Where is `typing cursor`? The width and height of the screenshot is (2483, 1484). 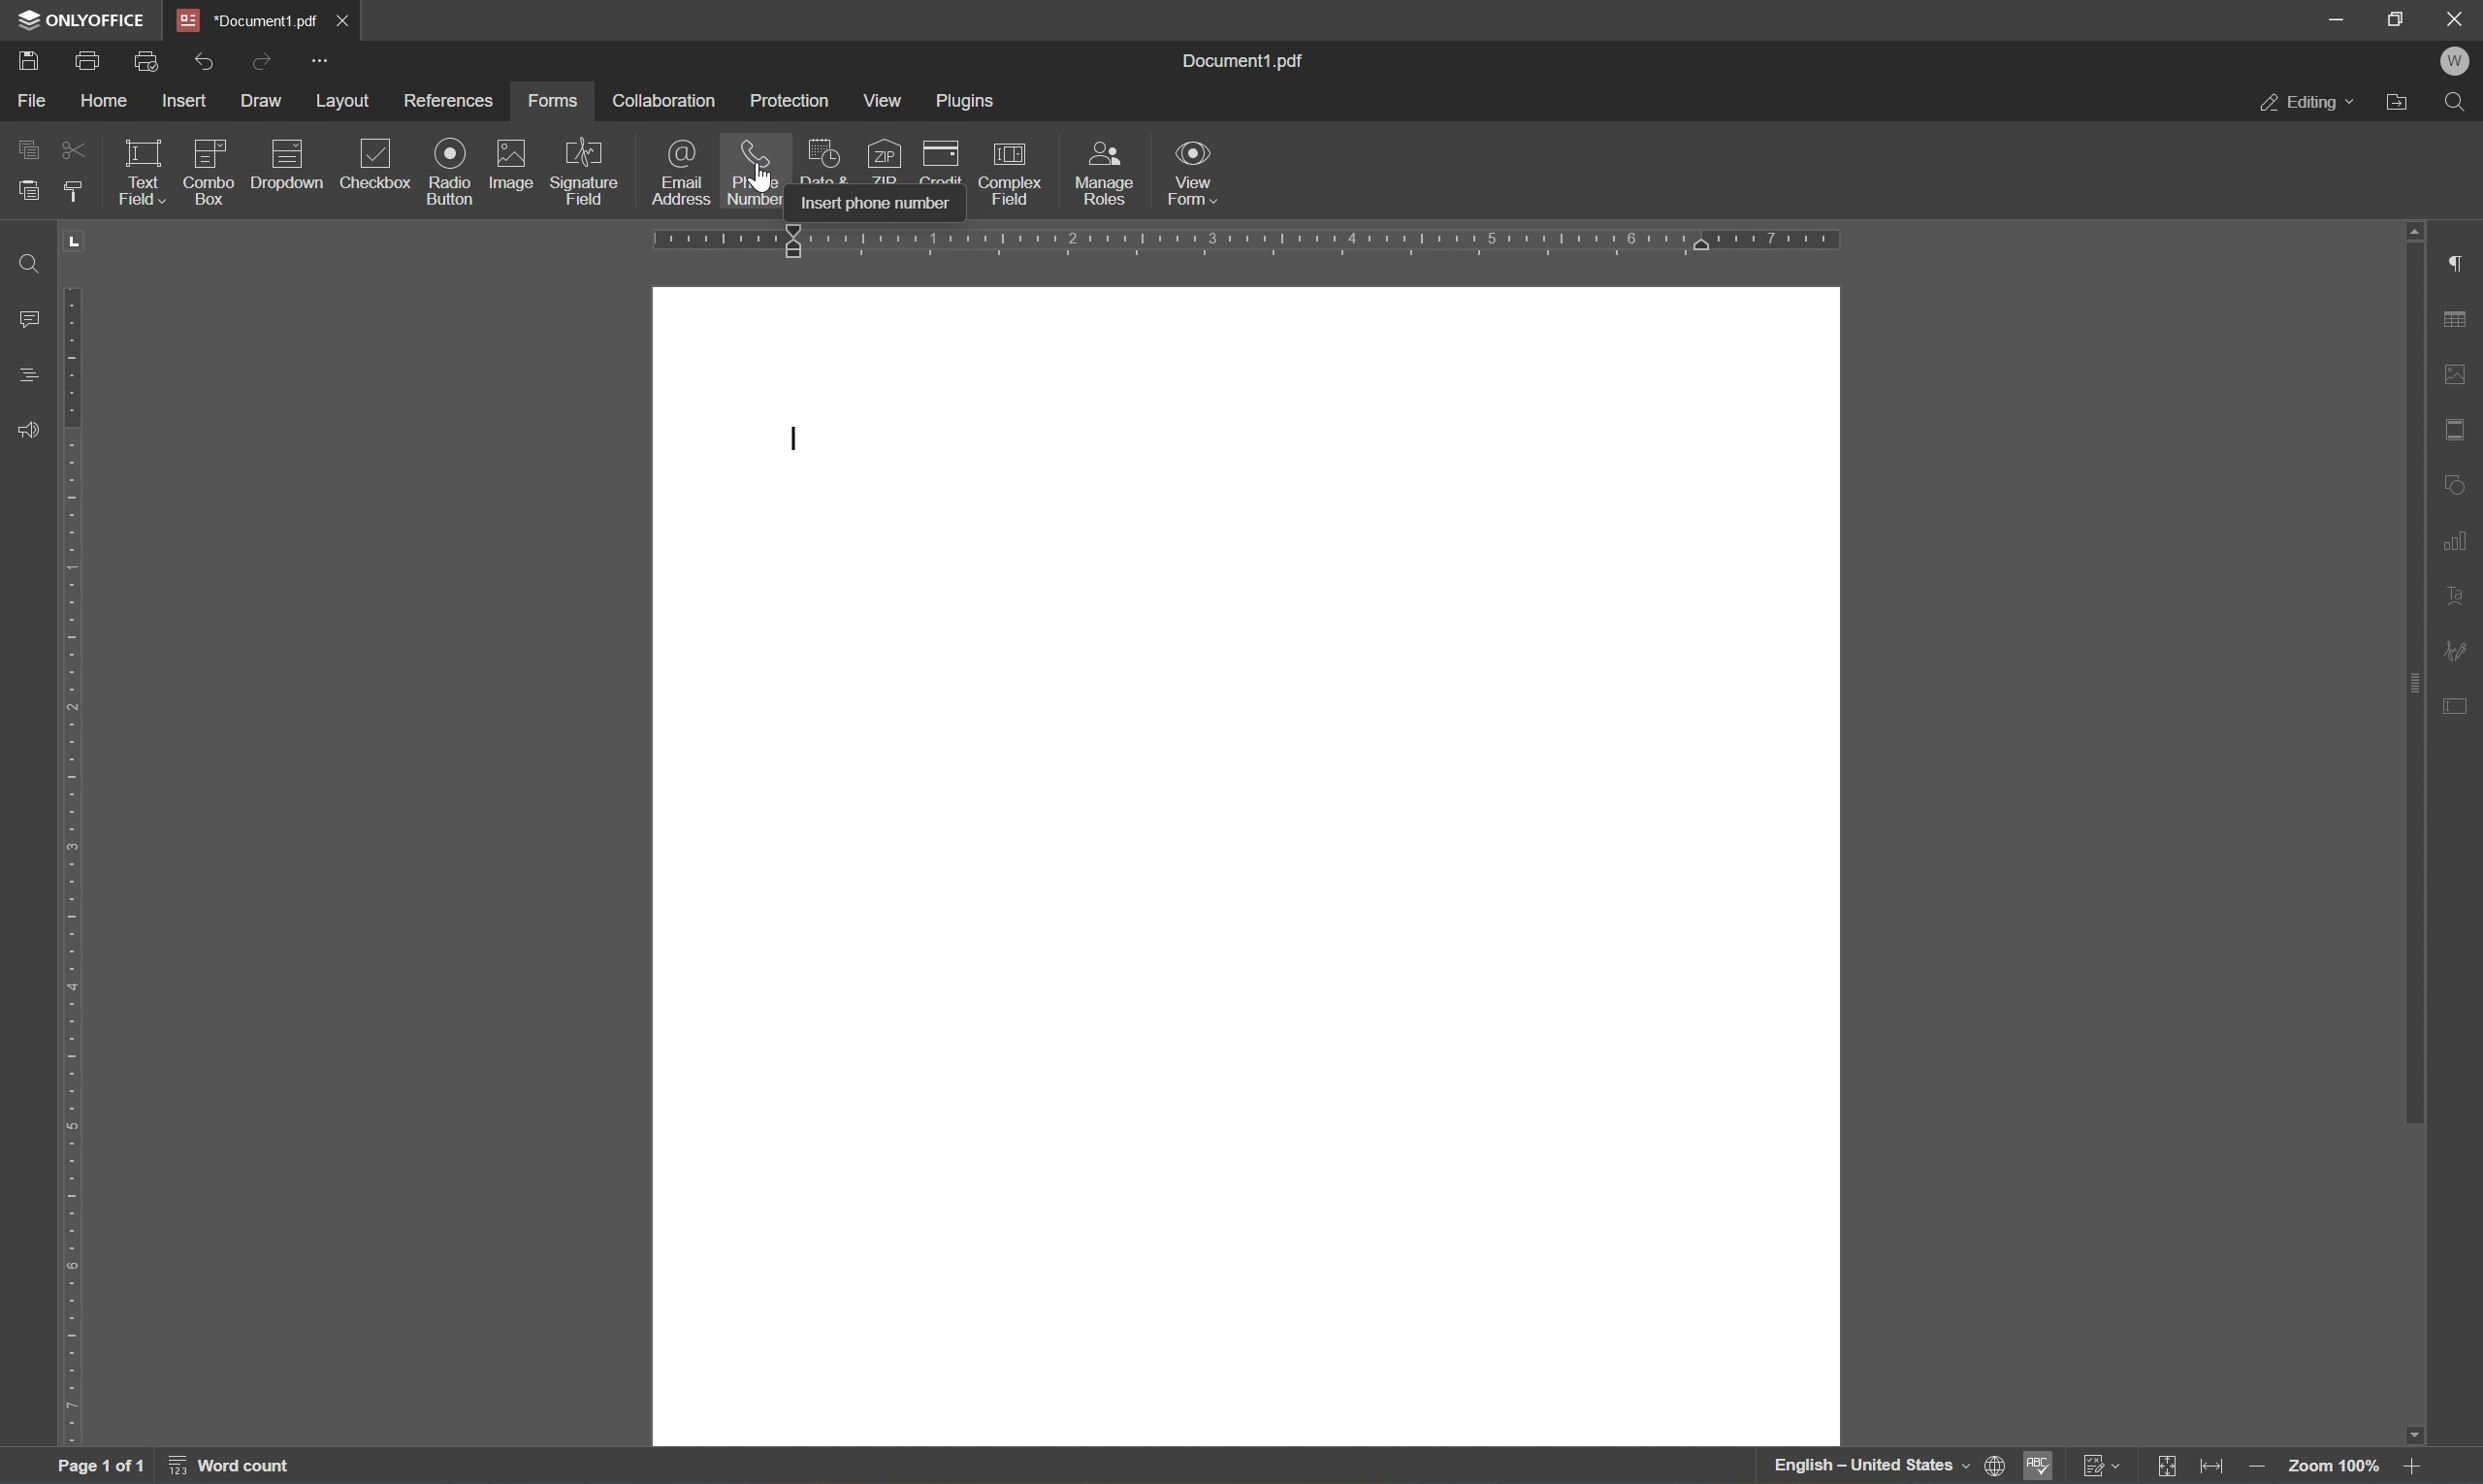 typing cursor is located at coordinates (796, 440).